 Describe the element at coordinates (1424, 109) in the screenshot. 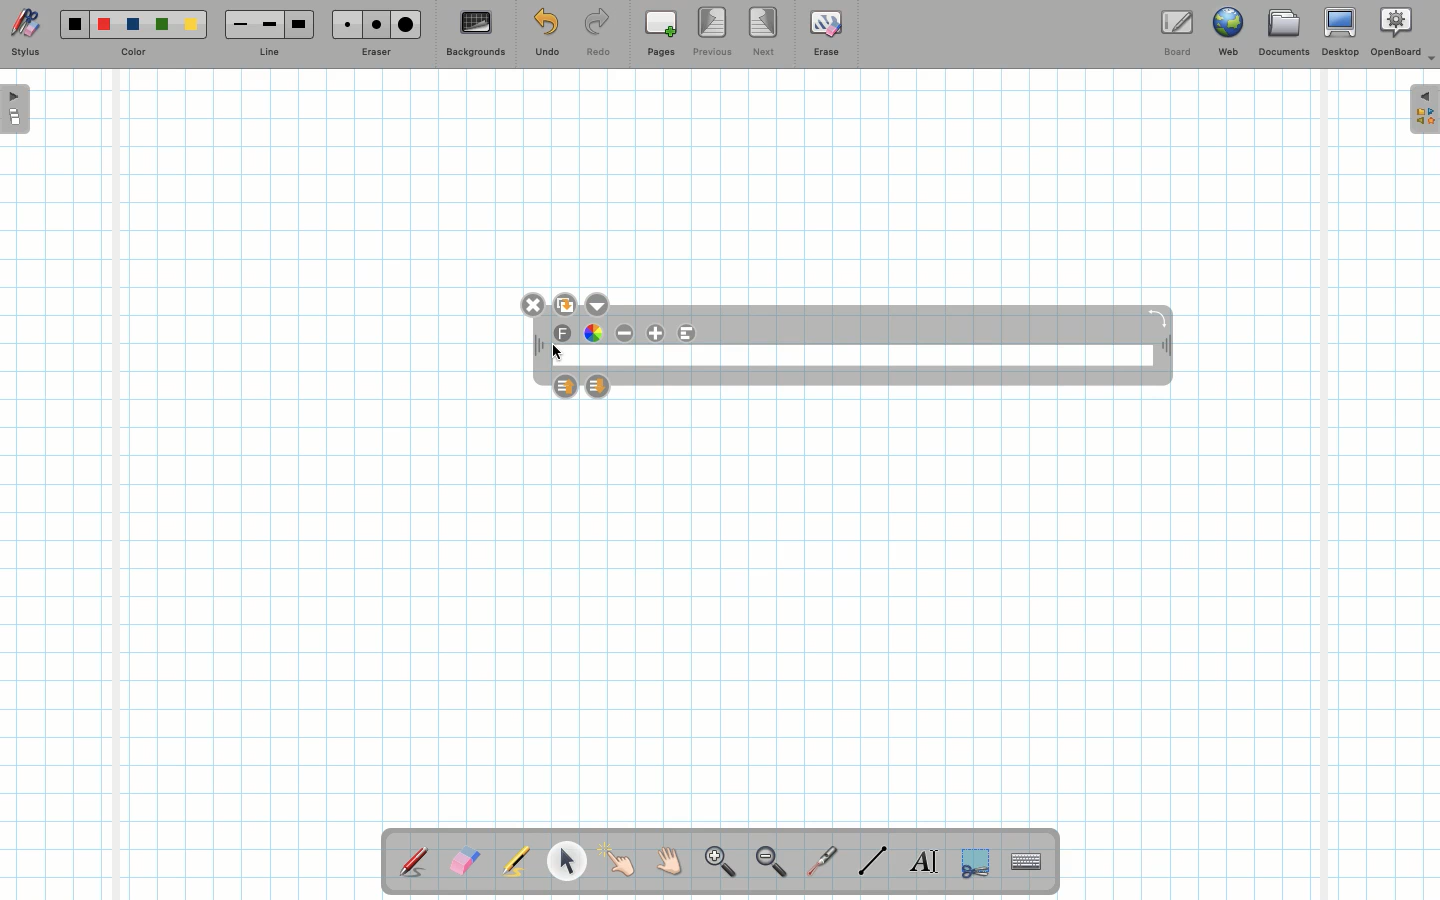

I see `Expand` at that location.